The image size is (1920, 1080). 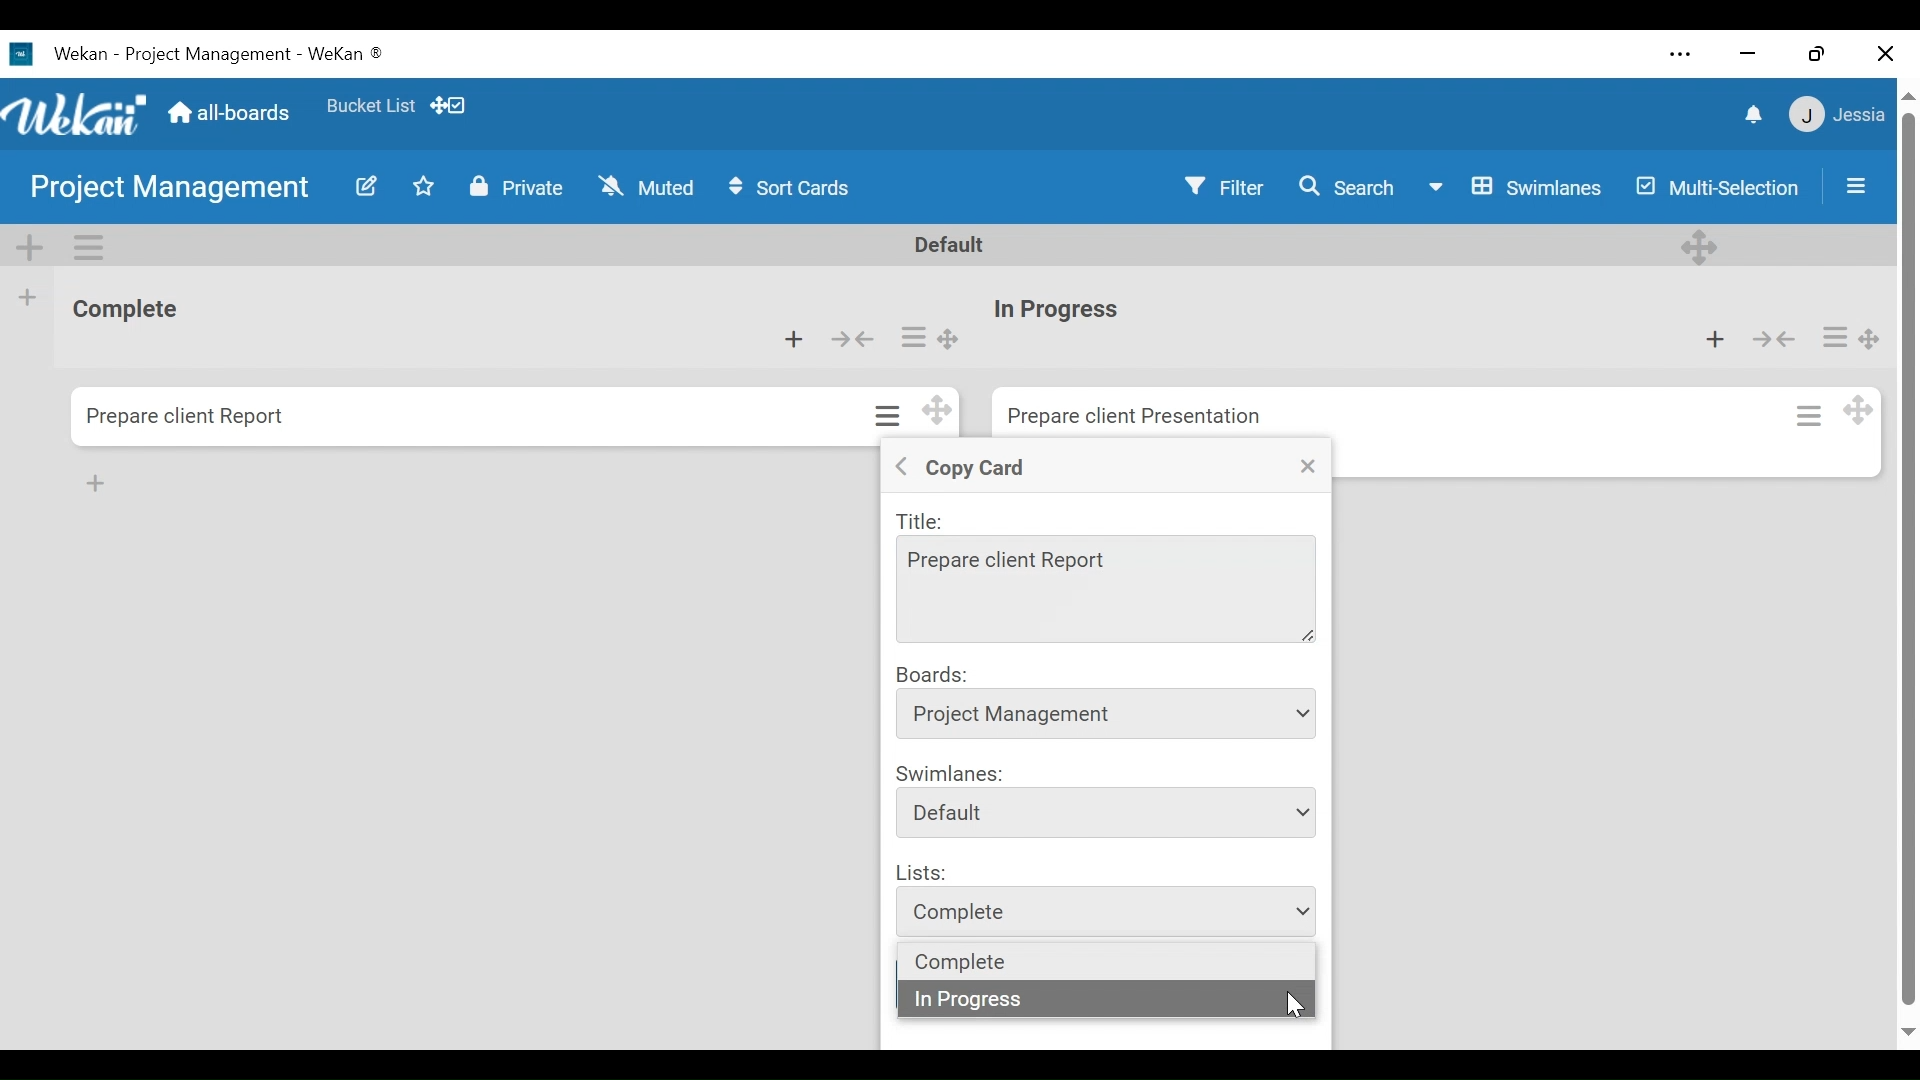 What do you see at coordinates (950, 339) in the screenshot?
I see `Desktop drag handle` at bounding box center [950, 339].